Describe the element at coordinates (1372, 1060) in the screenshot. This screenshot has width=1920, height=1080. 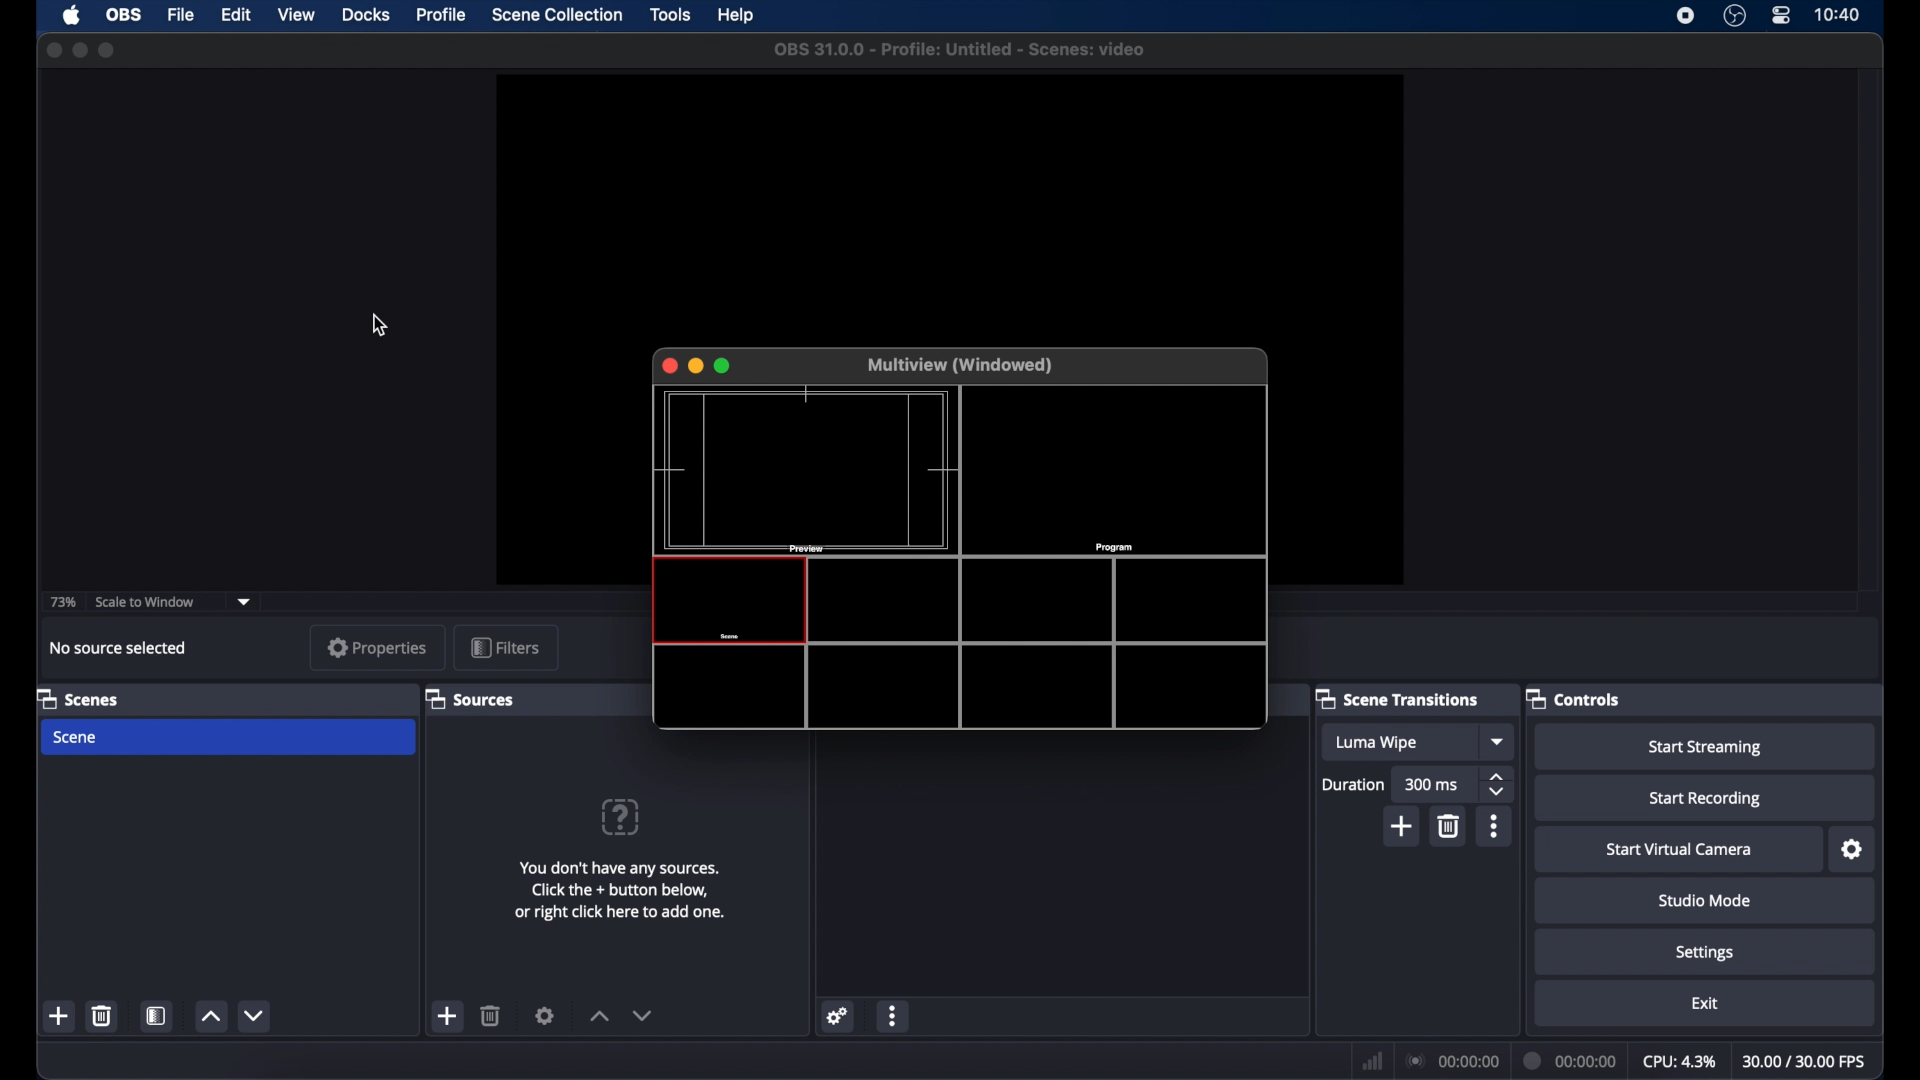
I see `network` at that location.